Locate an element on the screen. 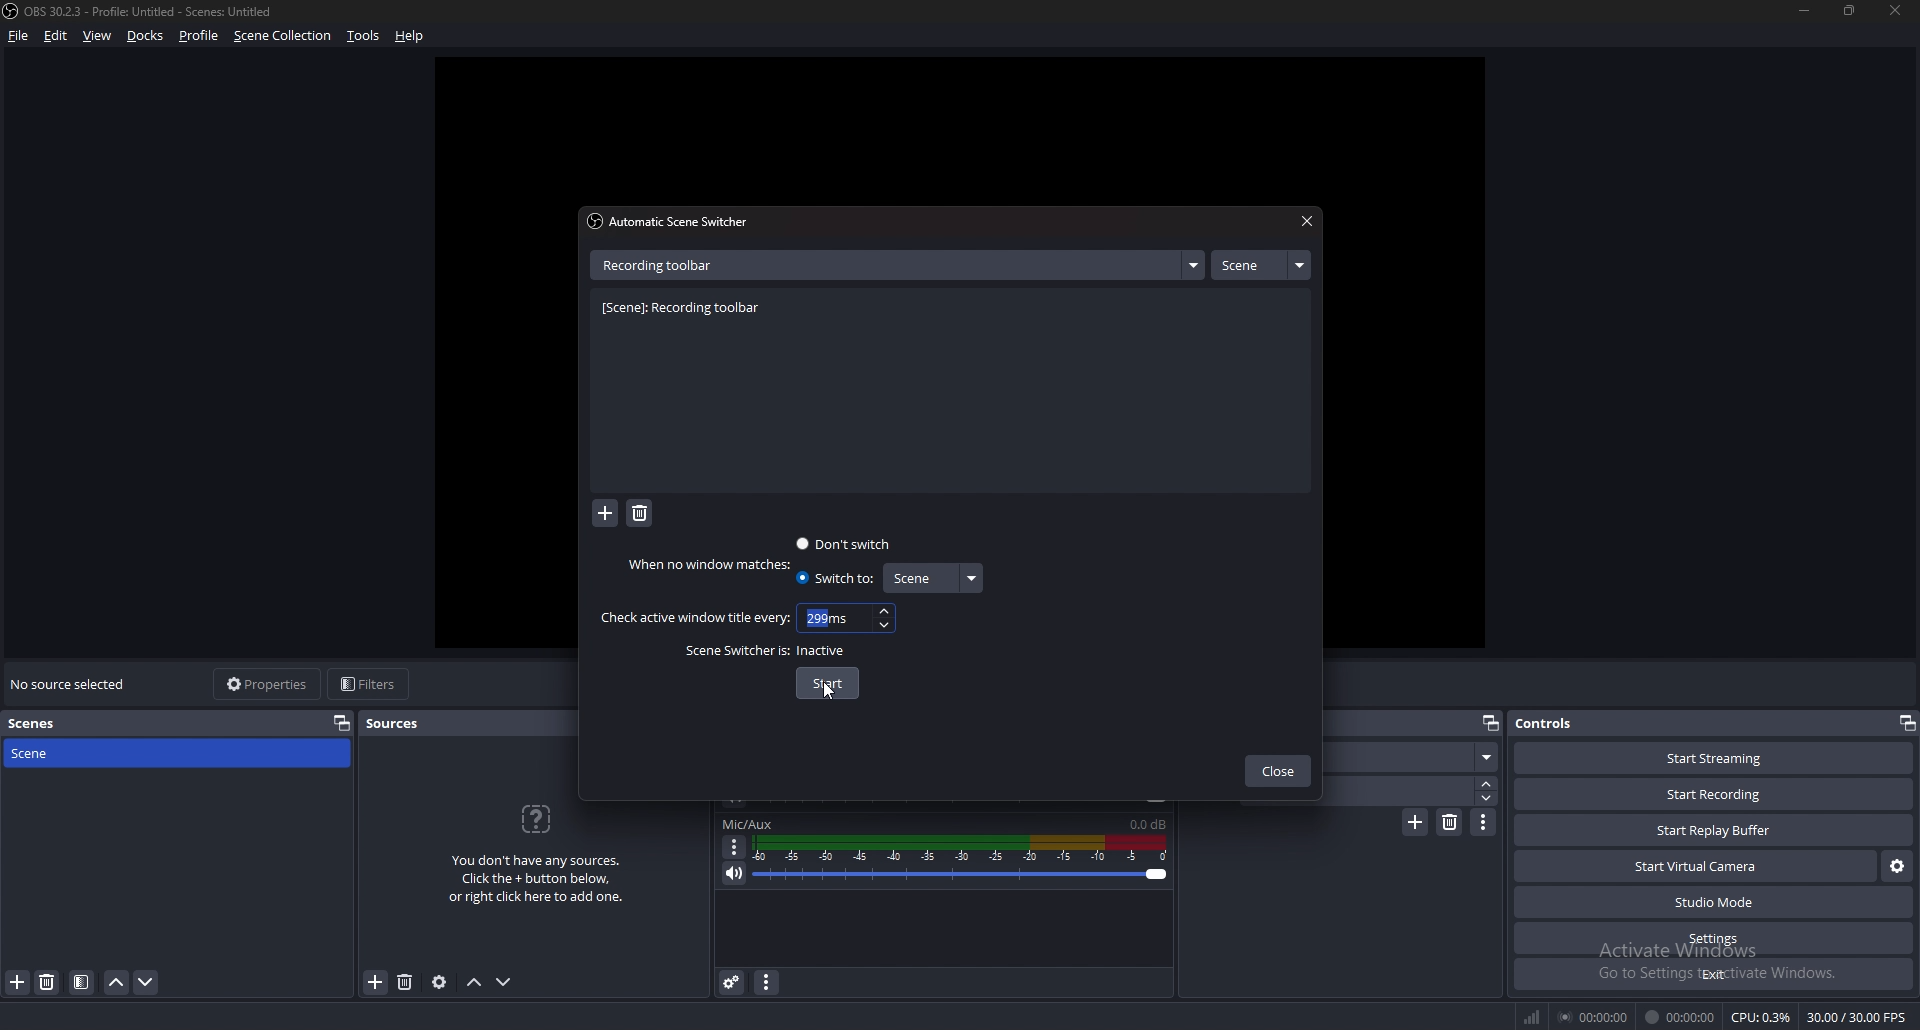 The image size is (1920, 1030). add is located at coordinates (606, 515).